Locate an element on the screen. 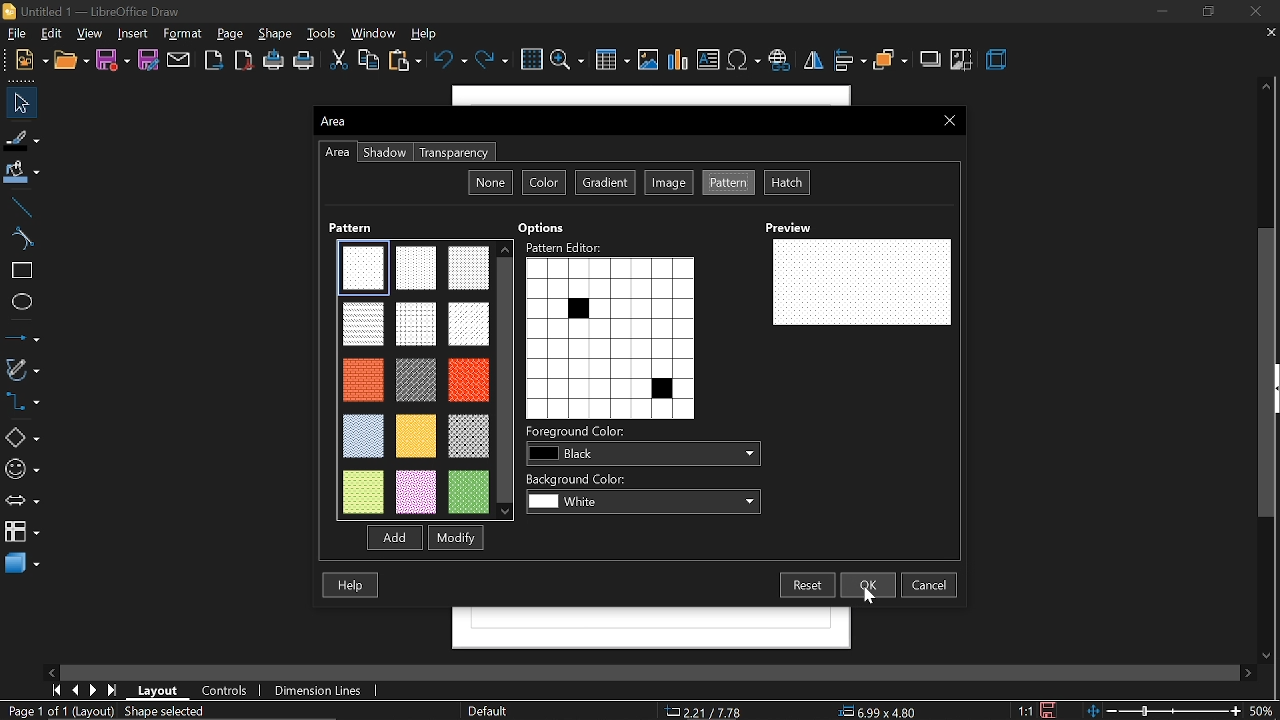 This screenshot has height=720, width=1280. curve is located at coordinates (19, 237).